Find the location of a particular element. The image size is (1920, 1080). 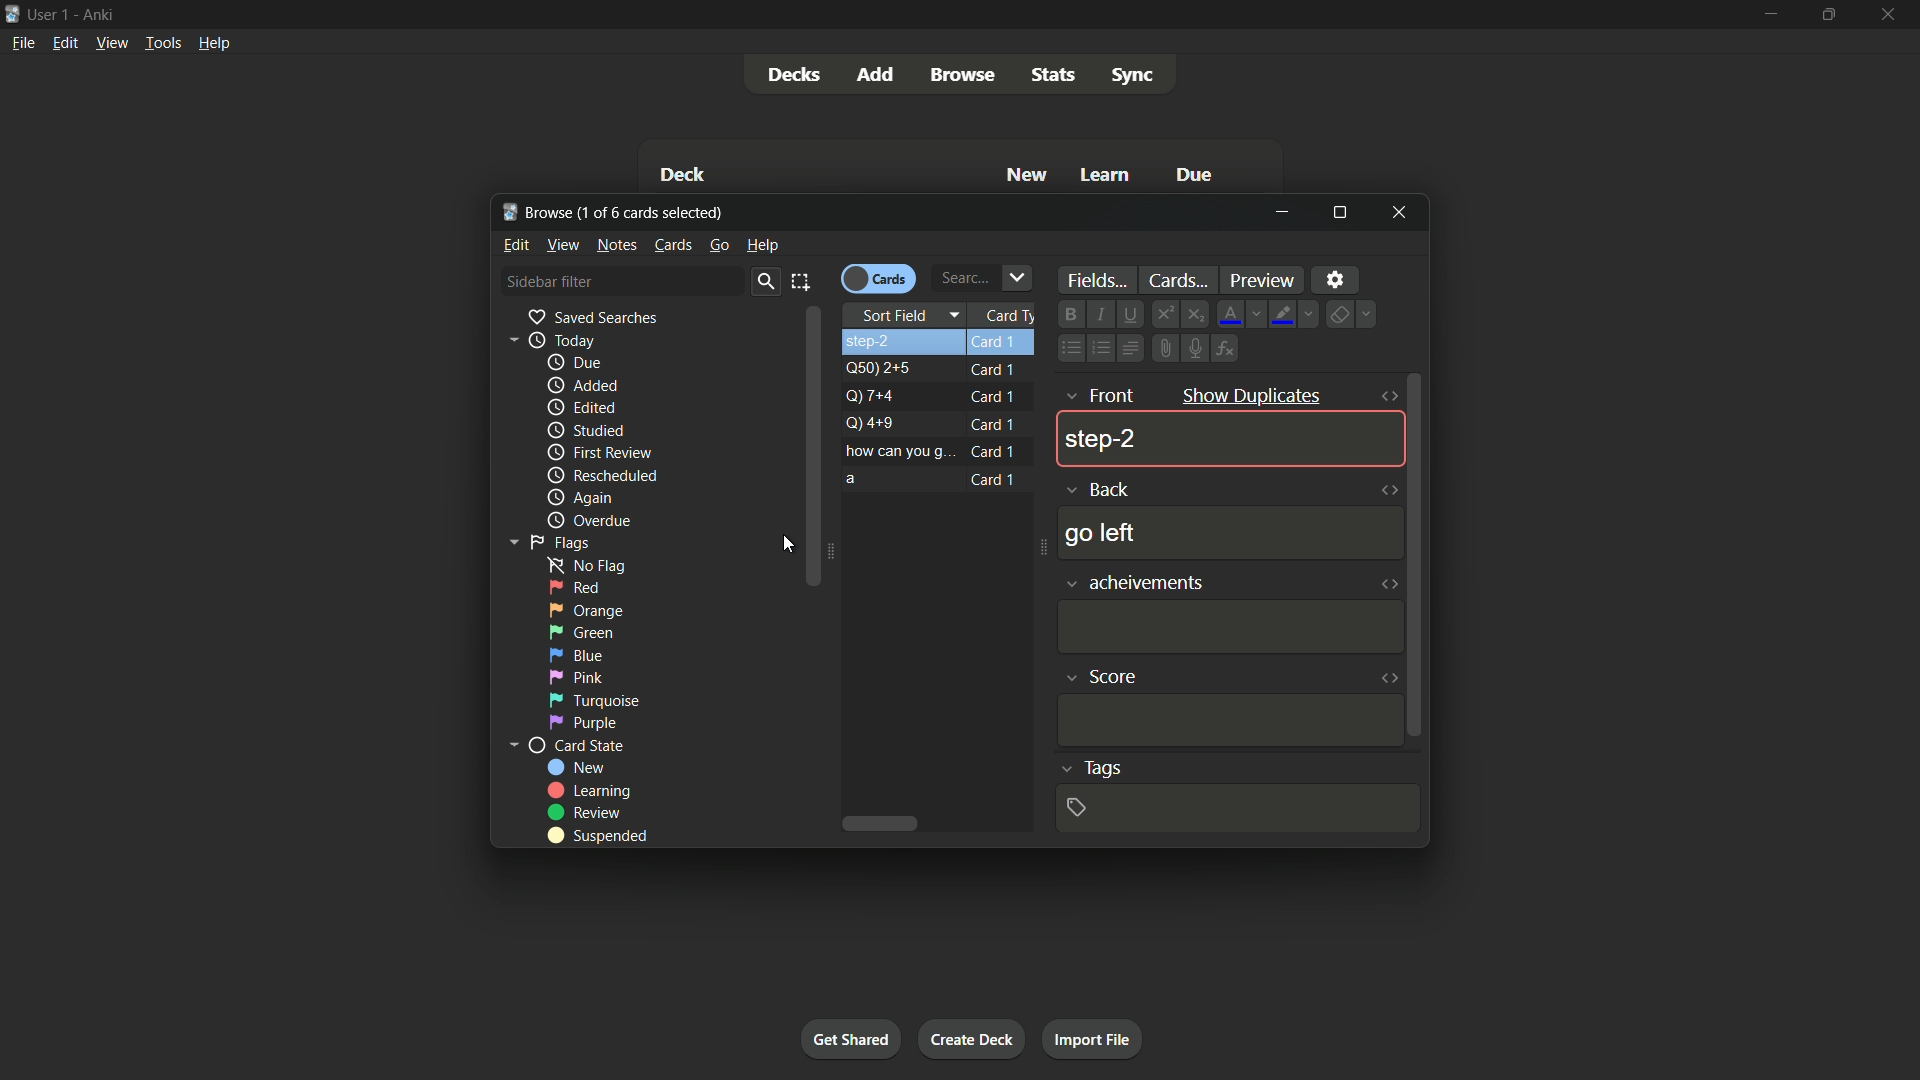

go is located at coordinates (718, 245).